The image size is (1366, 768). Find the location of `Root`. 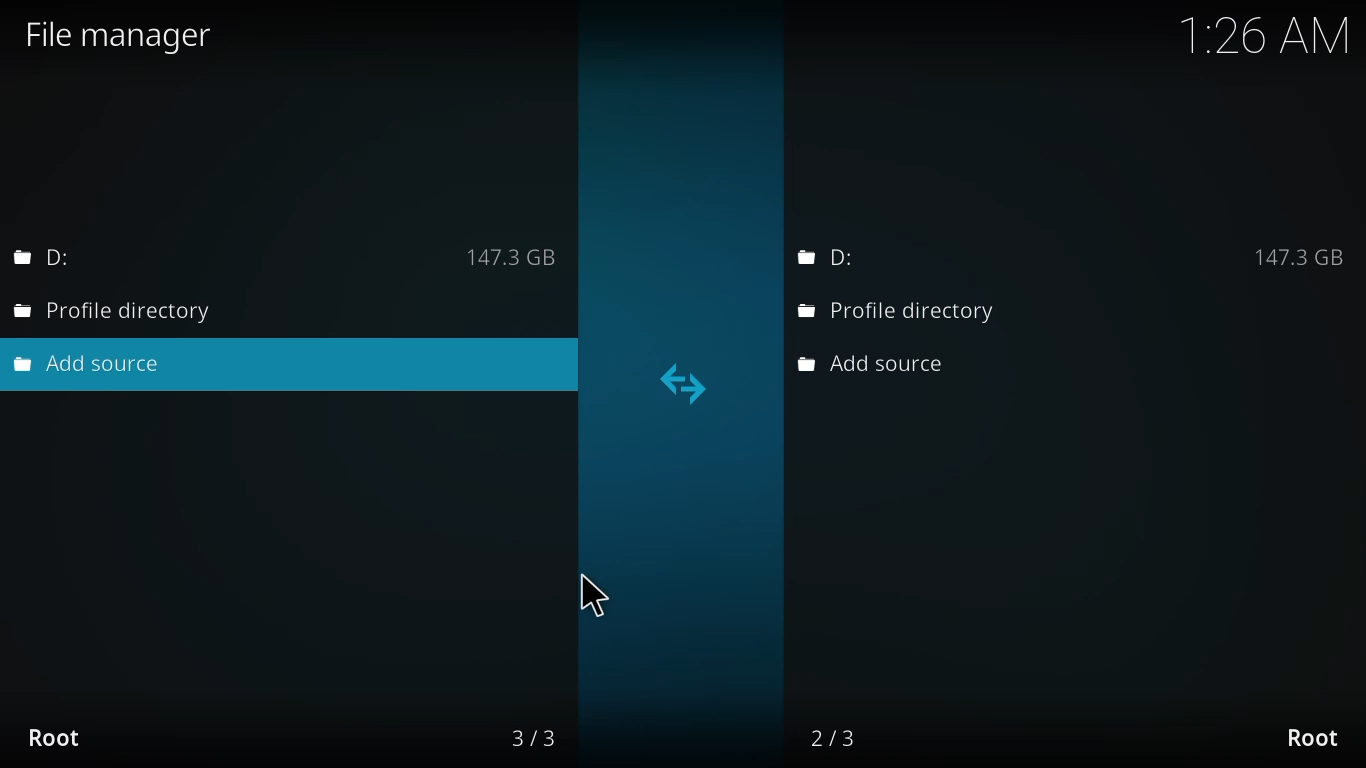

Root is located at coordinates (69, 741).